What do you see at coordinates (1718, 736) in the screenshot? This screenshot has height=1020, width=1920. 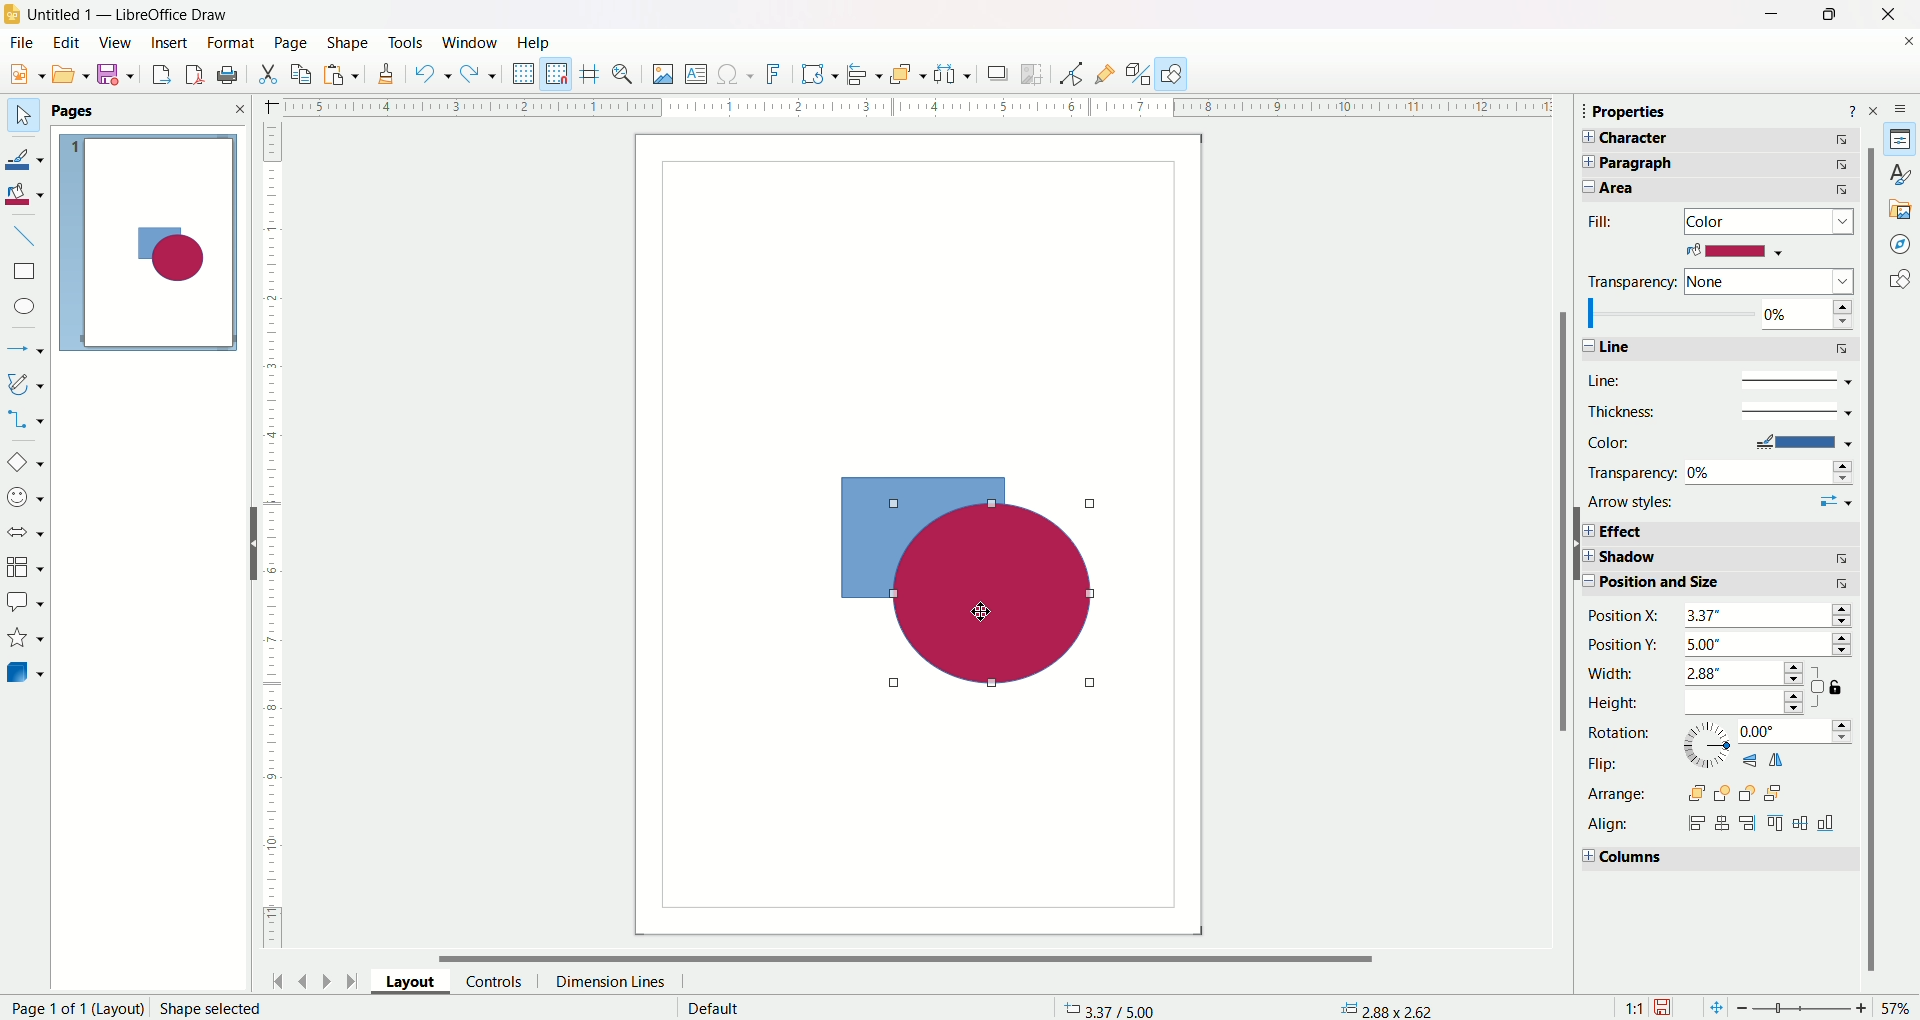 I see `rotations` at bounding box center [1718, 736].